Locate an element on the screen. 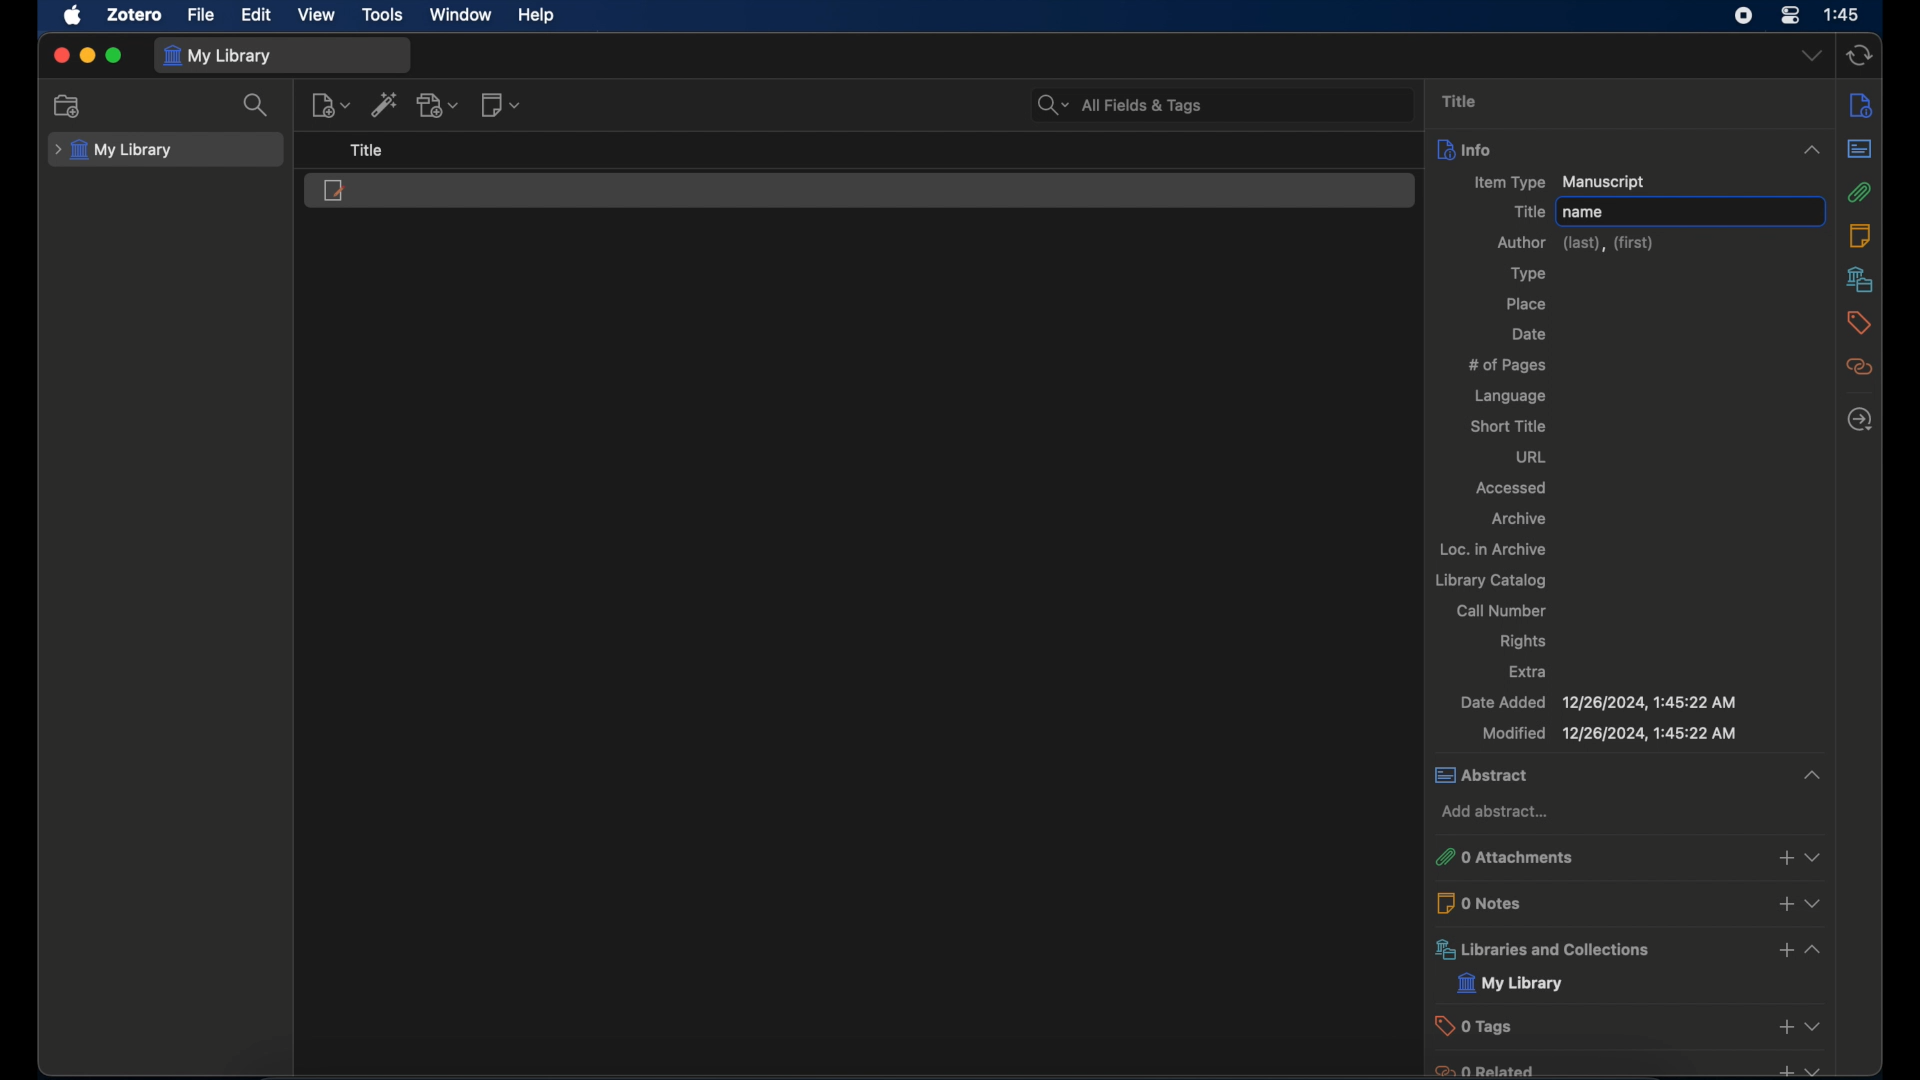 The height and width of the screenshot is (1080, 1920). tools is located at coordinates (383, 16).